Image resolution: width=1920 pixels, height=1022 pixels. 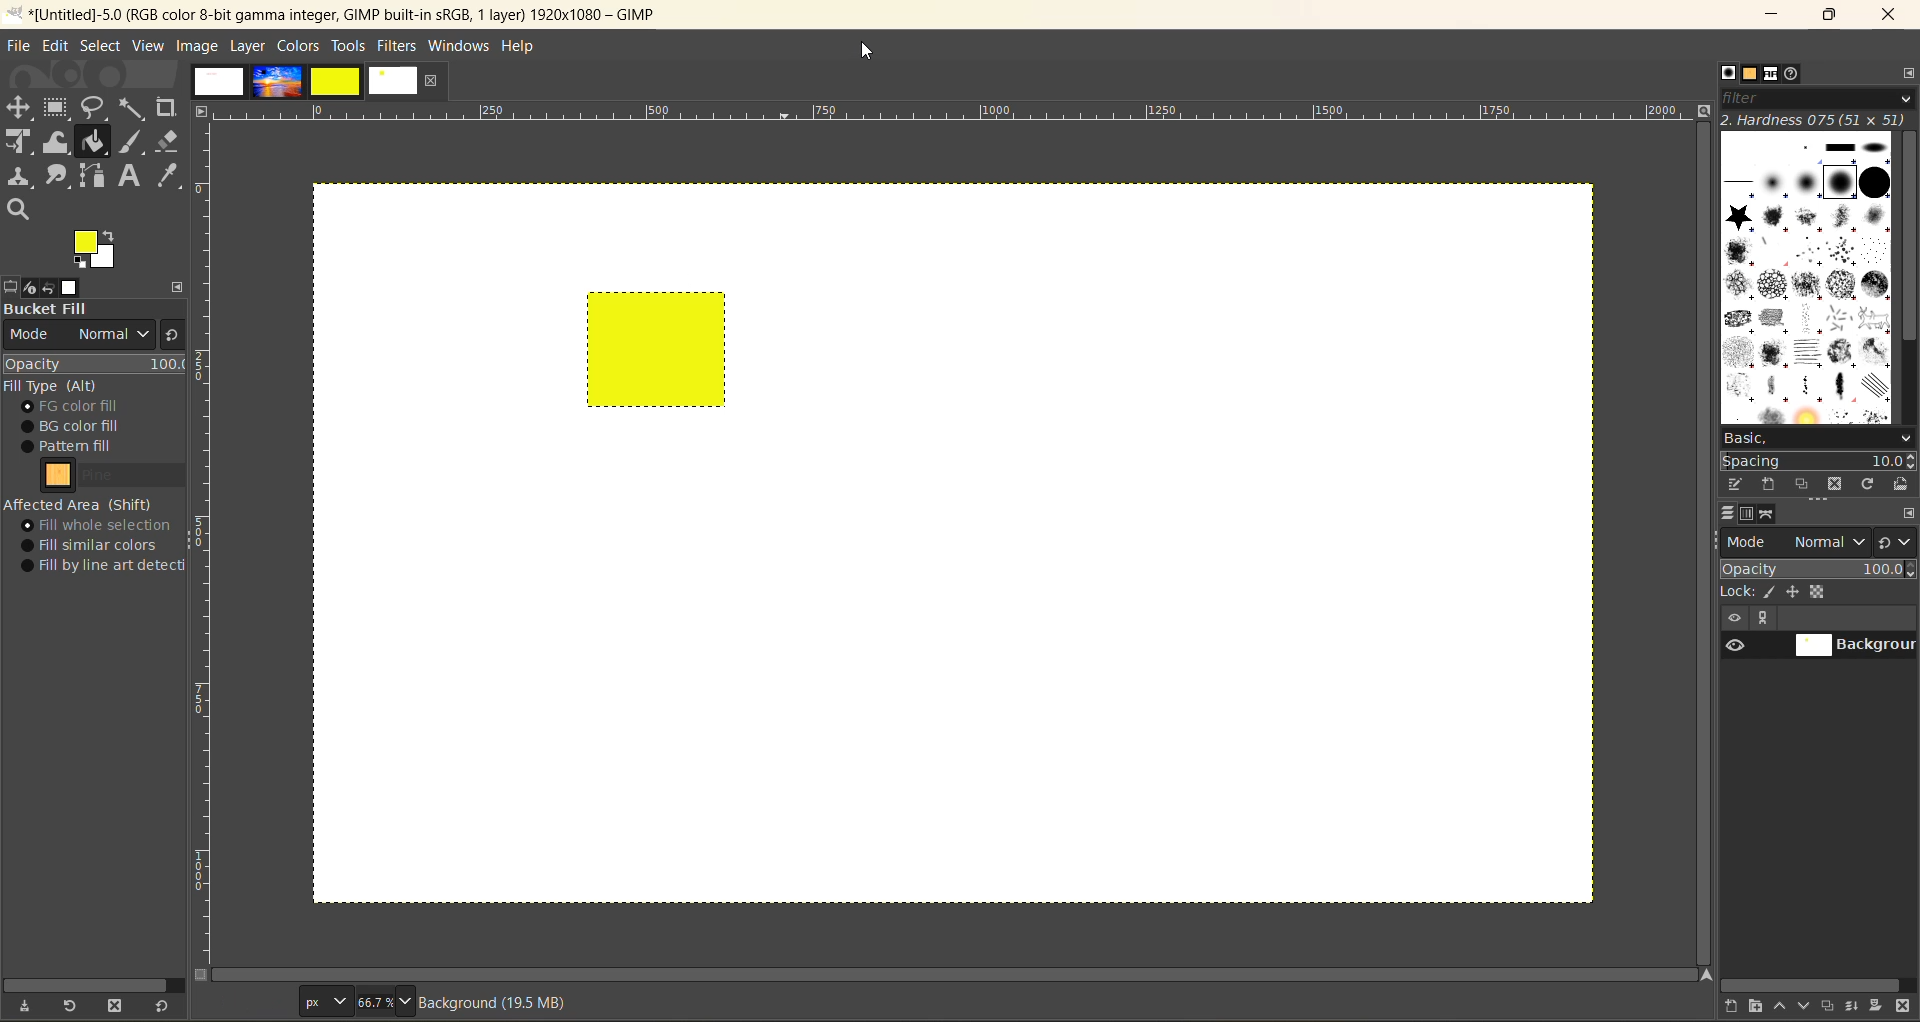 What do you see at coordinates (97, 981) in the screenshot?
I see `horizontal scroll bar` at bounding box center [97, 981].